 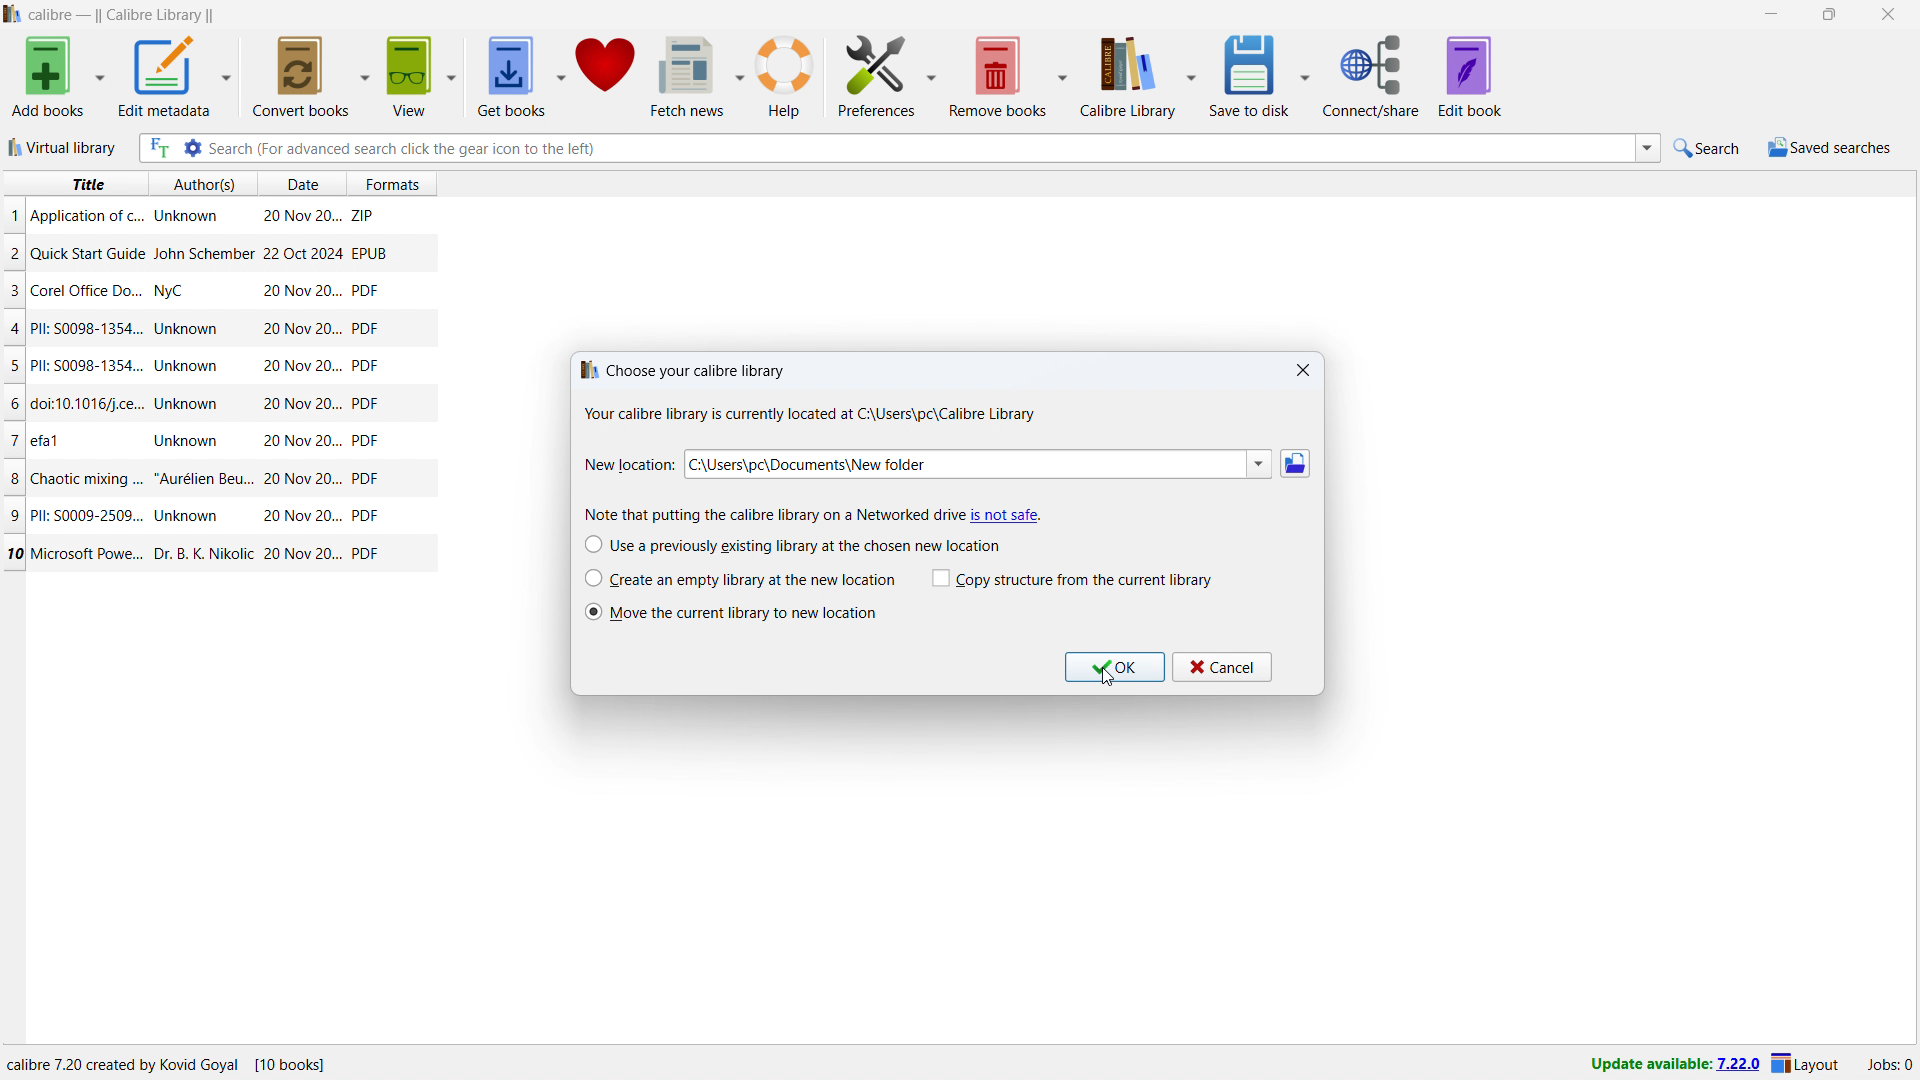 I want to click on PDF, so click(x=366, y=553).